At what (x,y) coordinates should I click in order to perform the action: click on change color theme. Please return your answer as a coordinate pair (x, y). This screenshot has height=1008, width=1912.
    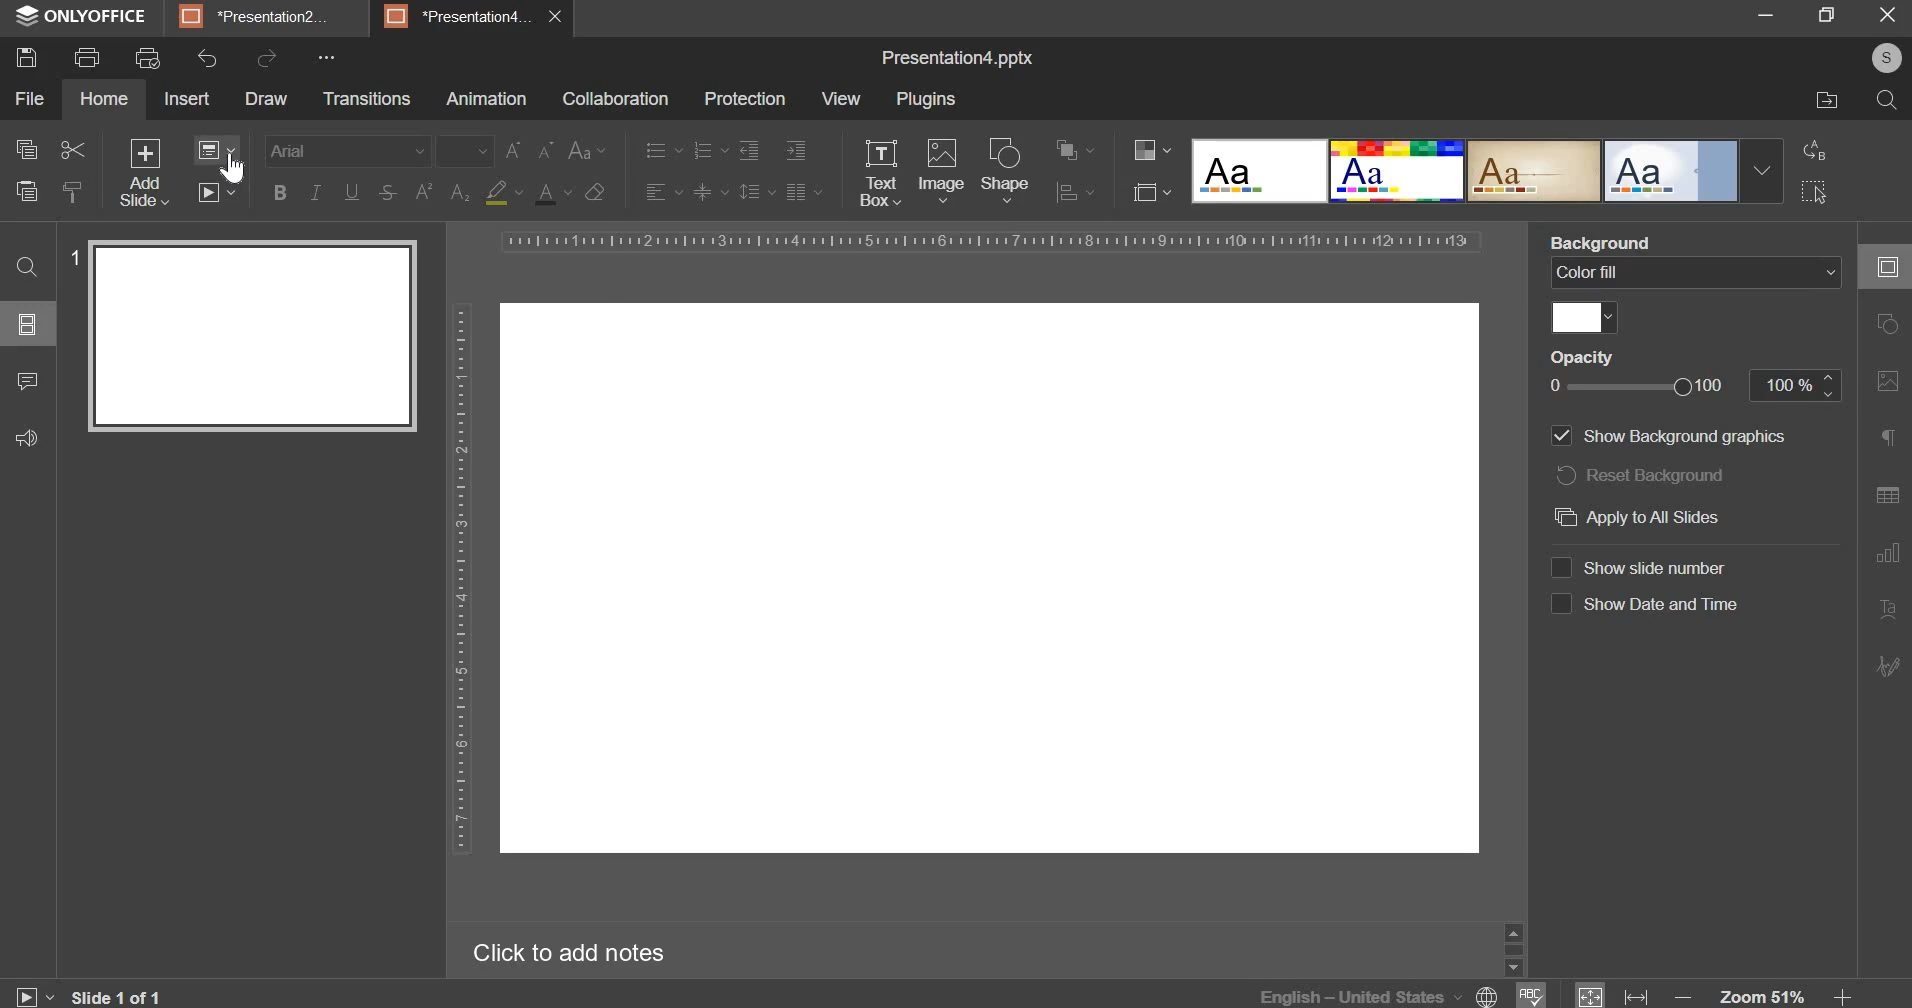
    Looking at the image, I should click on (1144, 151).